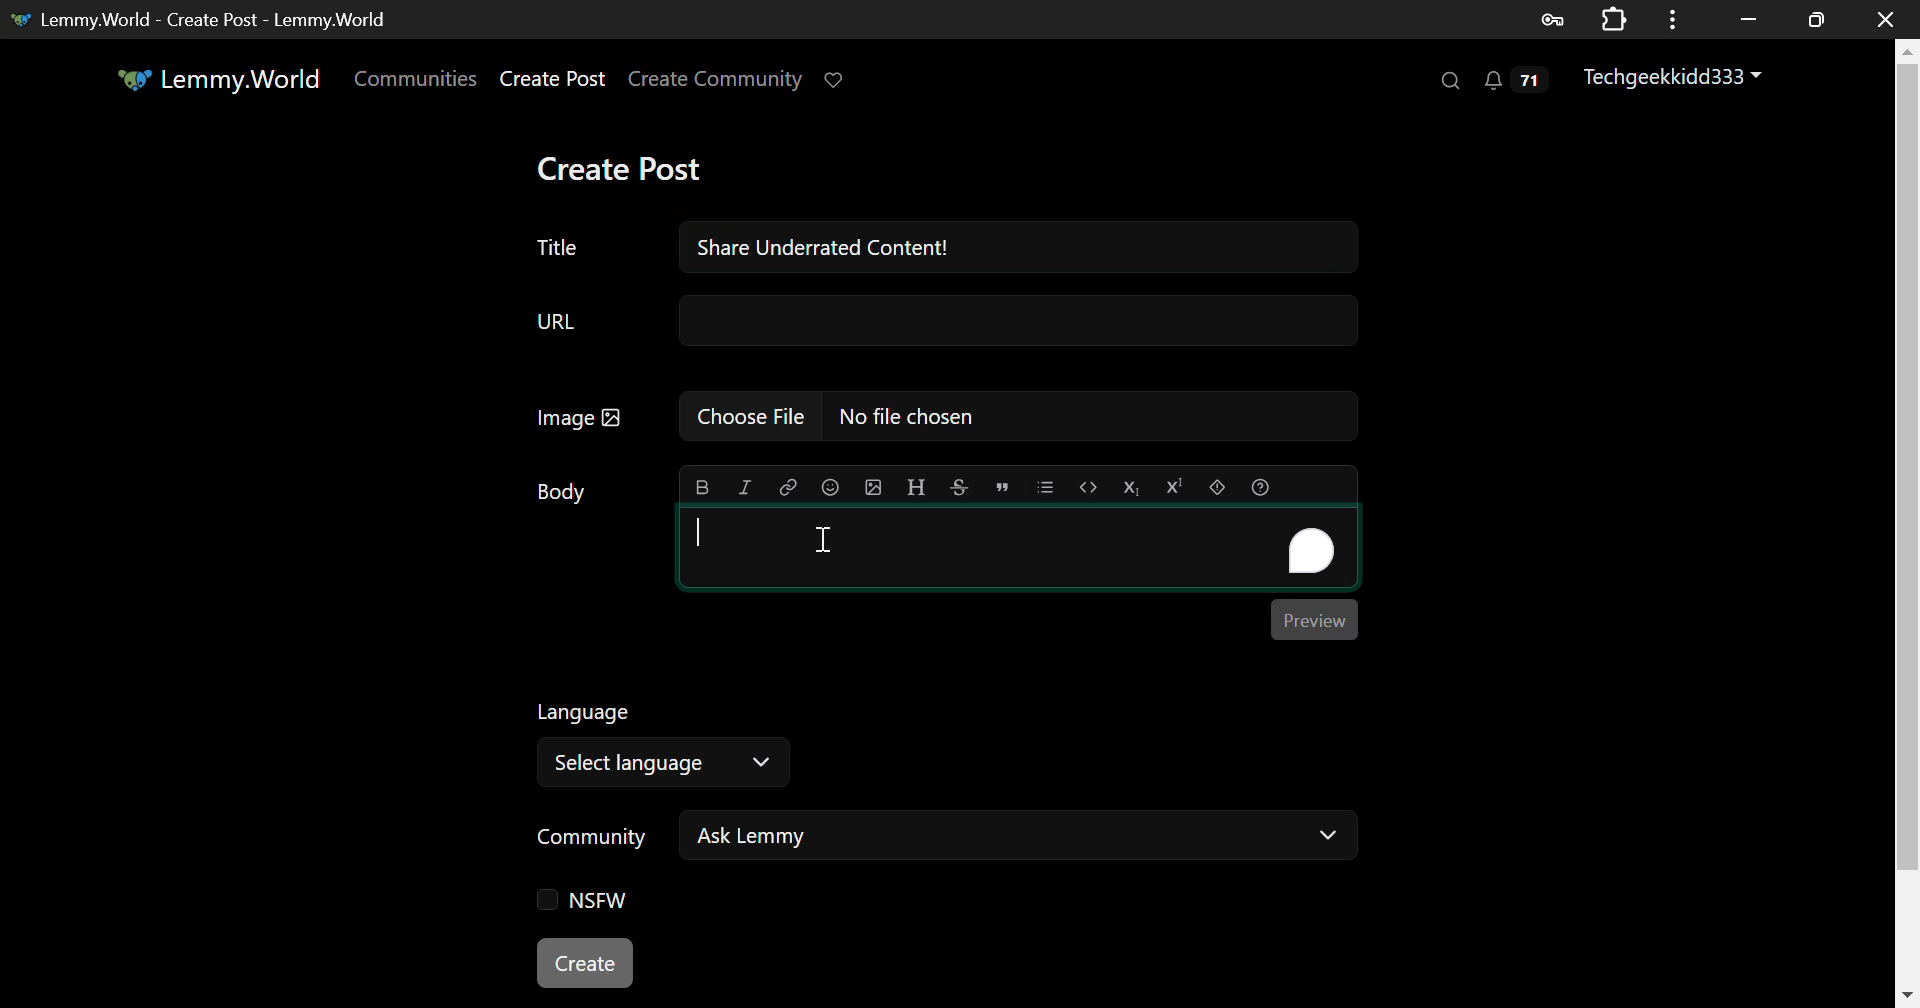 This screenshot has height=1008, width=1920. What do you see at coordinates (553, 81) in the screenshot?
I see `Create Post` at bounding box center [553, 81].